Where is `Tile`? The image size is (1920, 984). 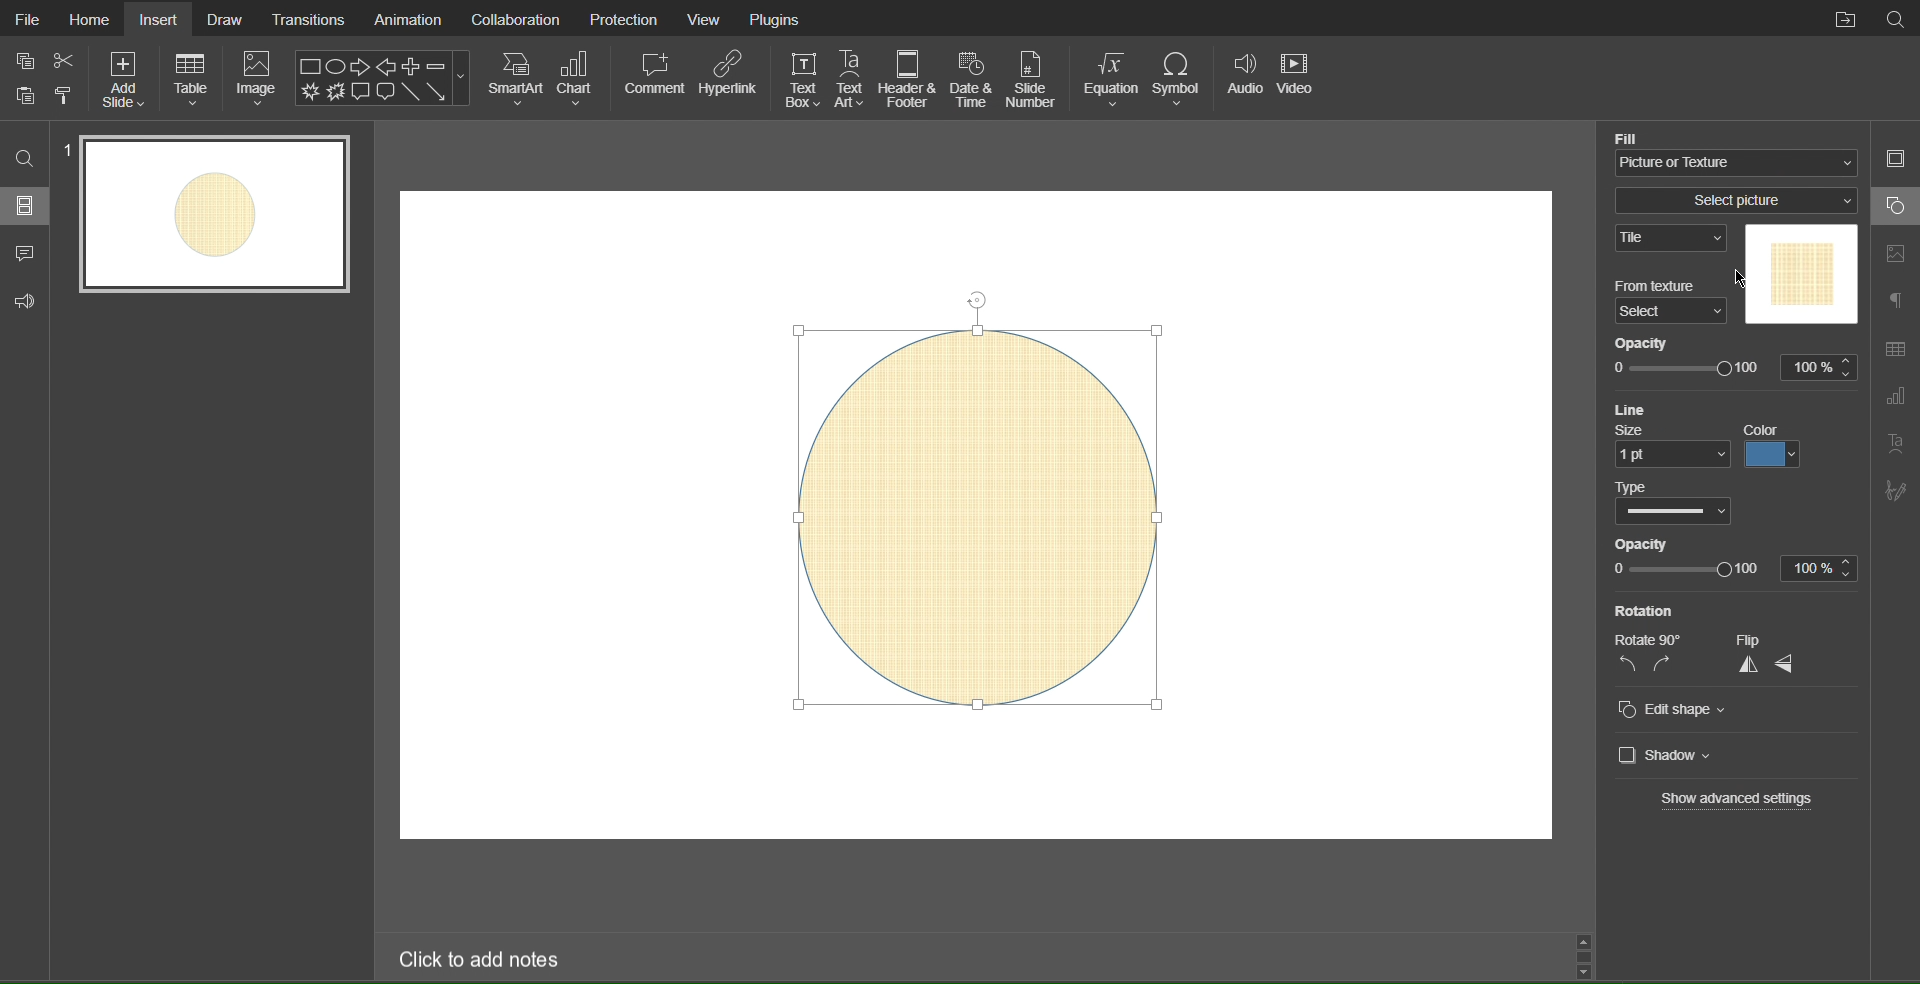
Tile is located at coordinates (1672, 238).